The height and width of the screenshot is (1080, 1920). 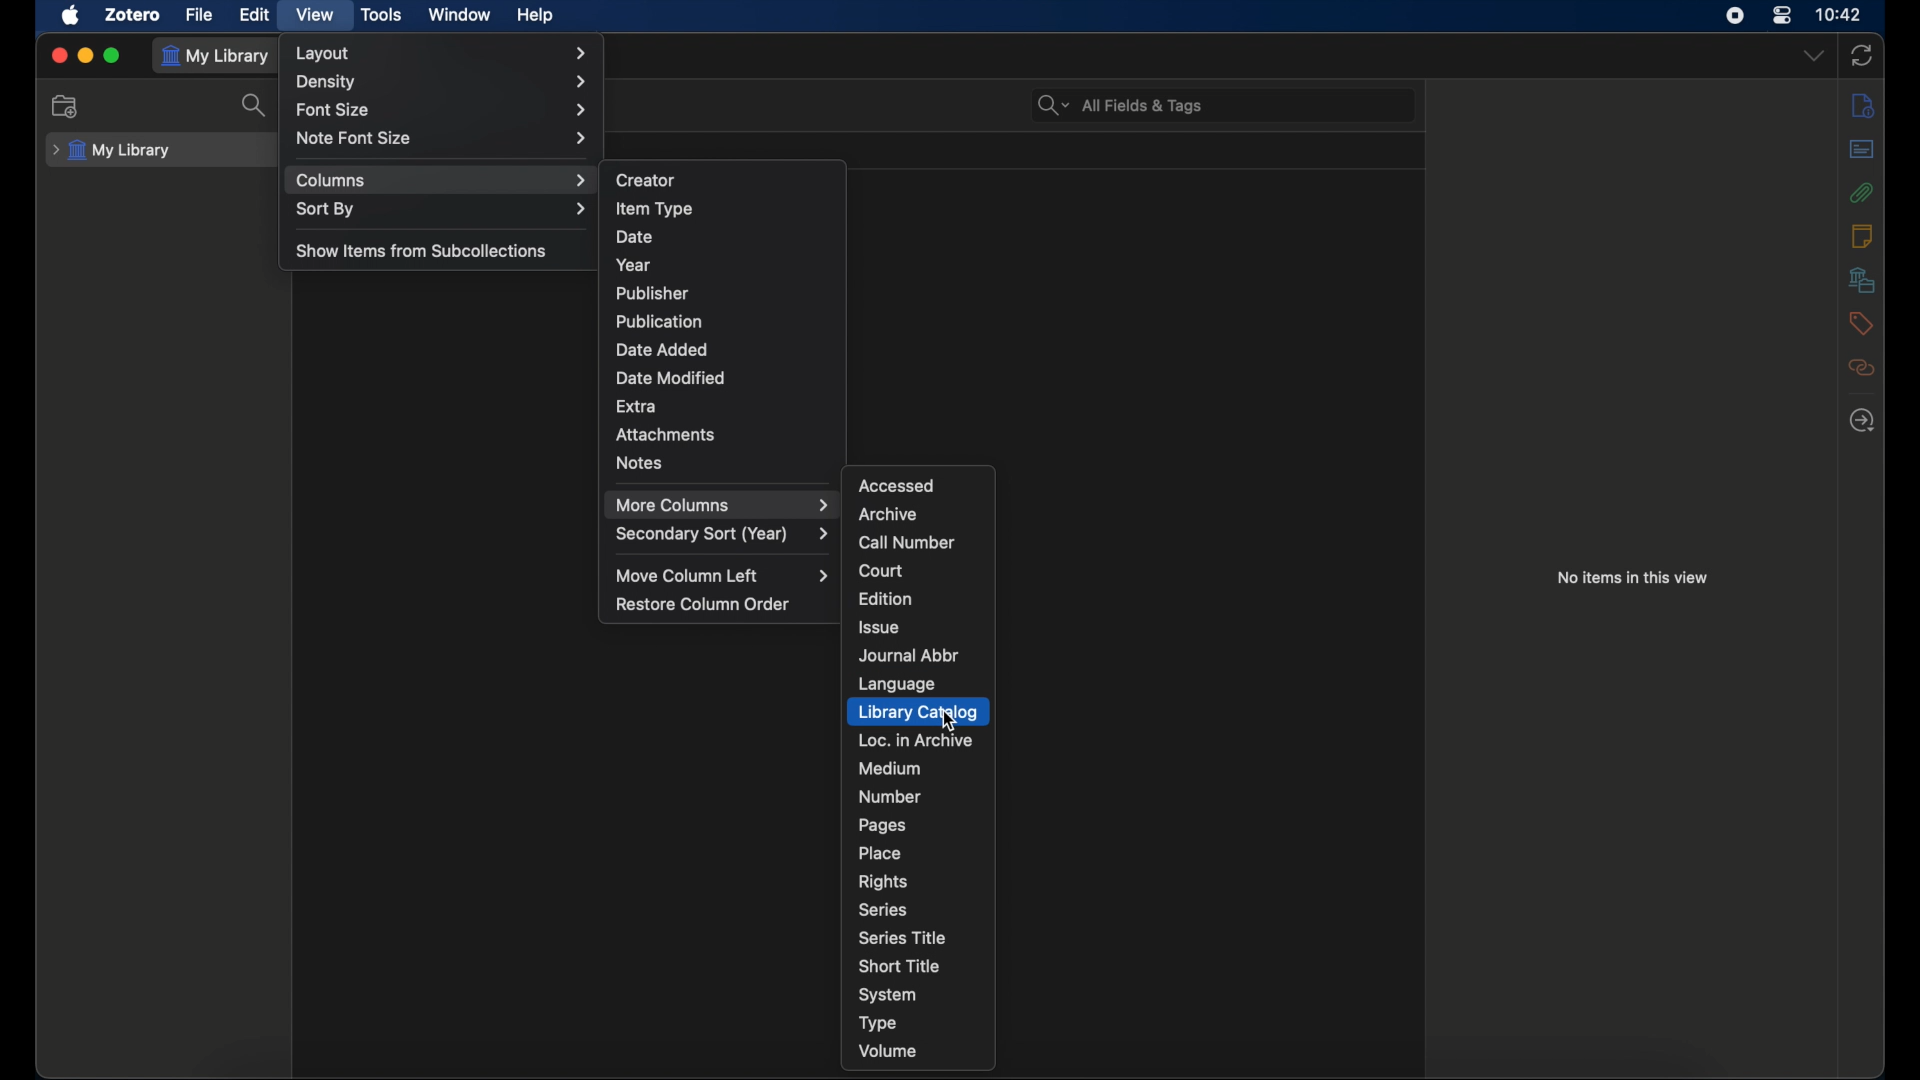 I want to click on tools, so click(x=382, y=14).